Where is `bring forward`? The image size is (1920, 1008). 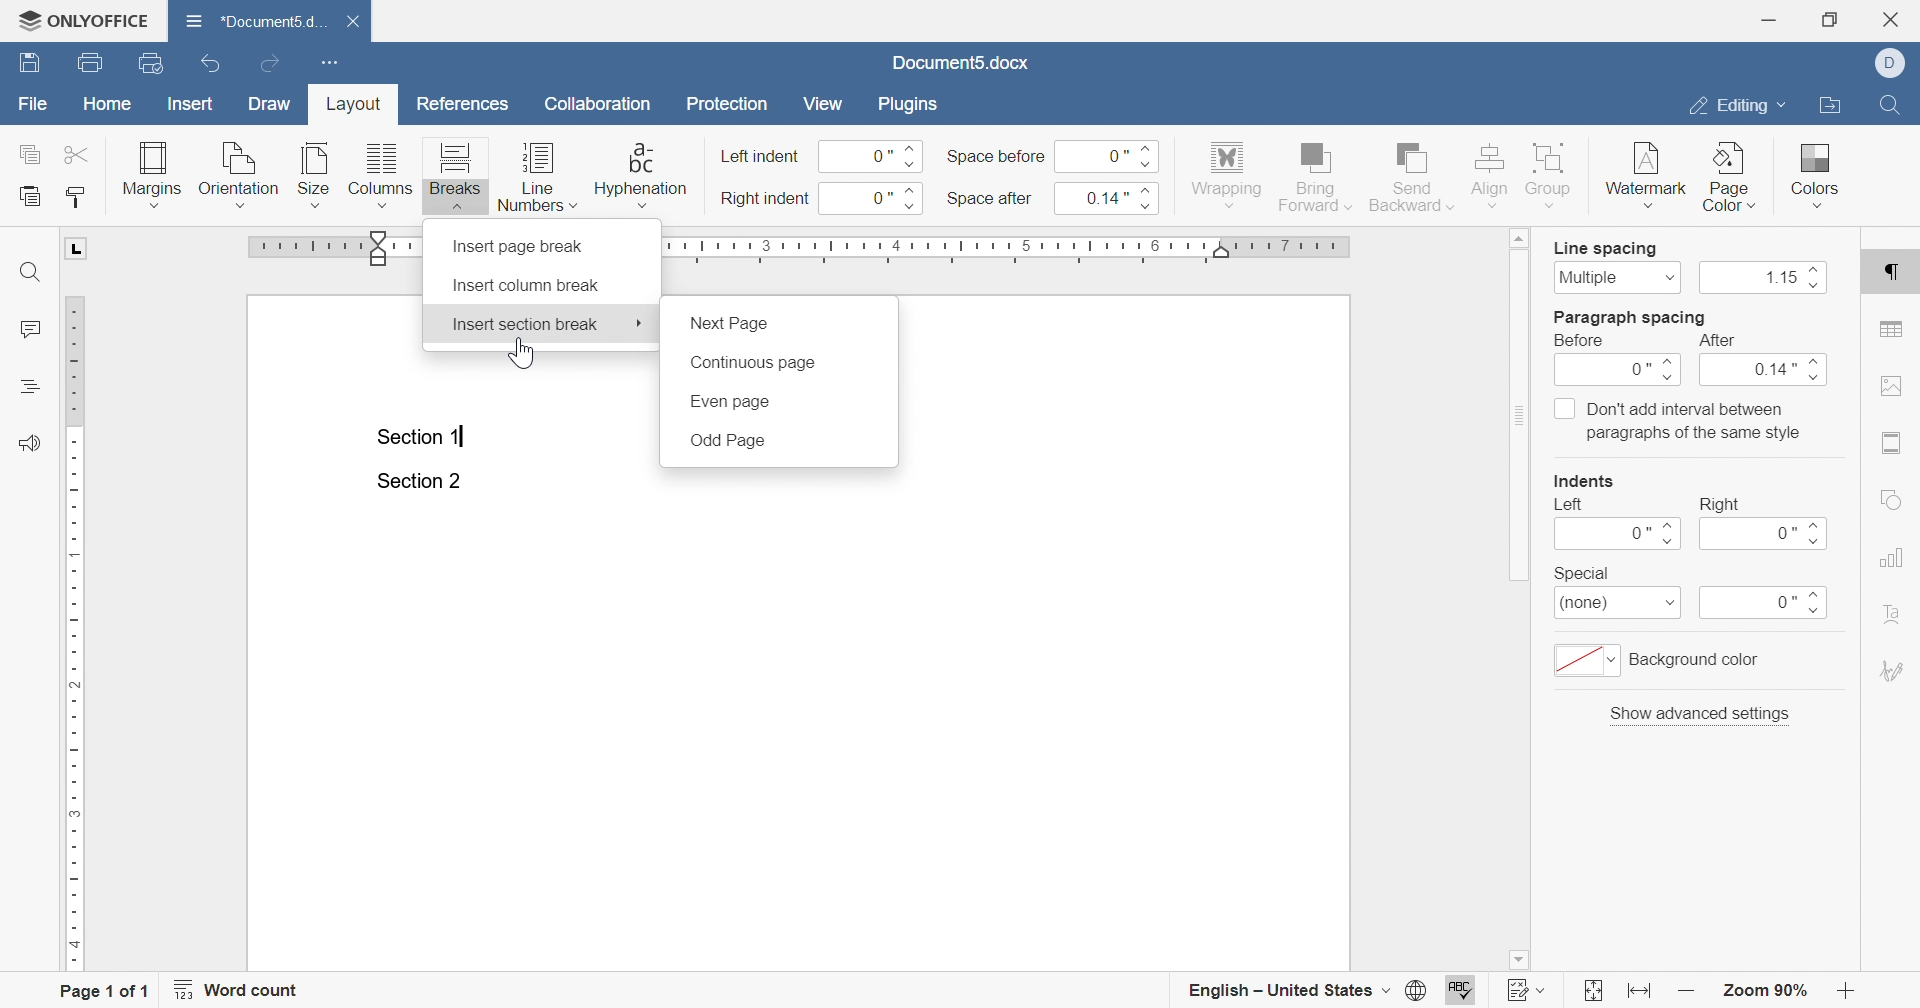
bring forward is located at coordinates (1314, 176).